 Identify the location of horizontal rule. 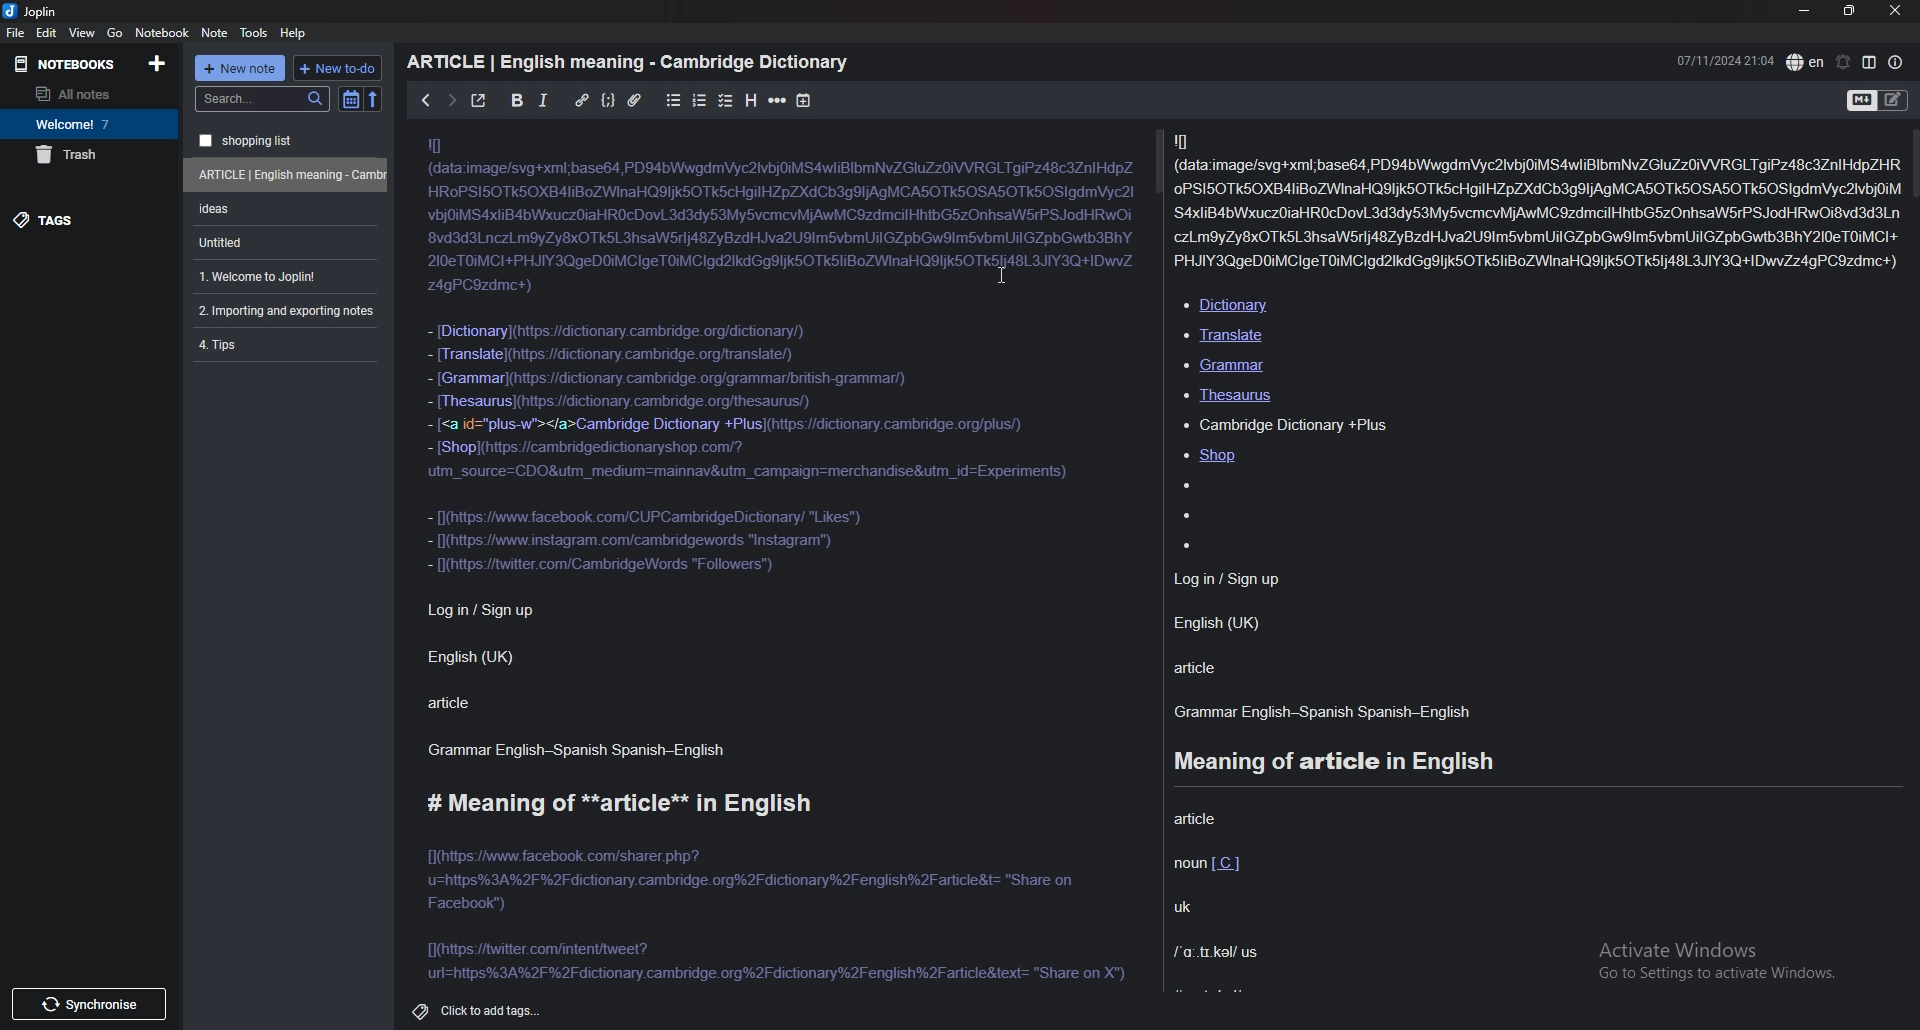
(776, 102).